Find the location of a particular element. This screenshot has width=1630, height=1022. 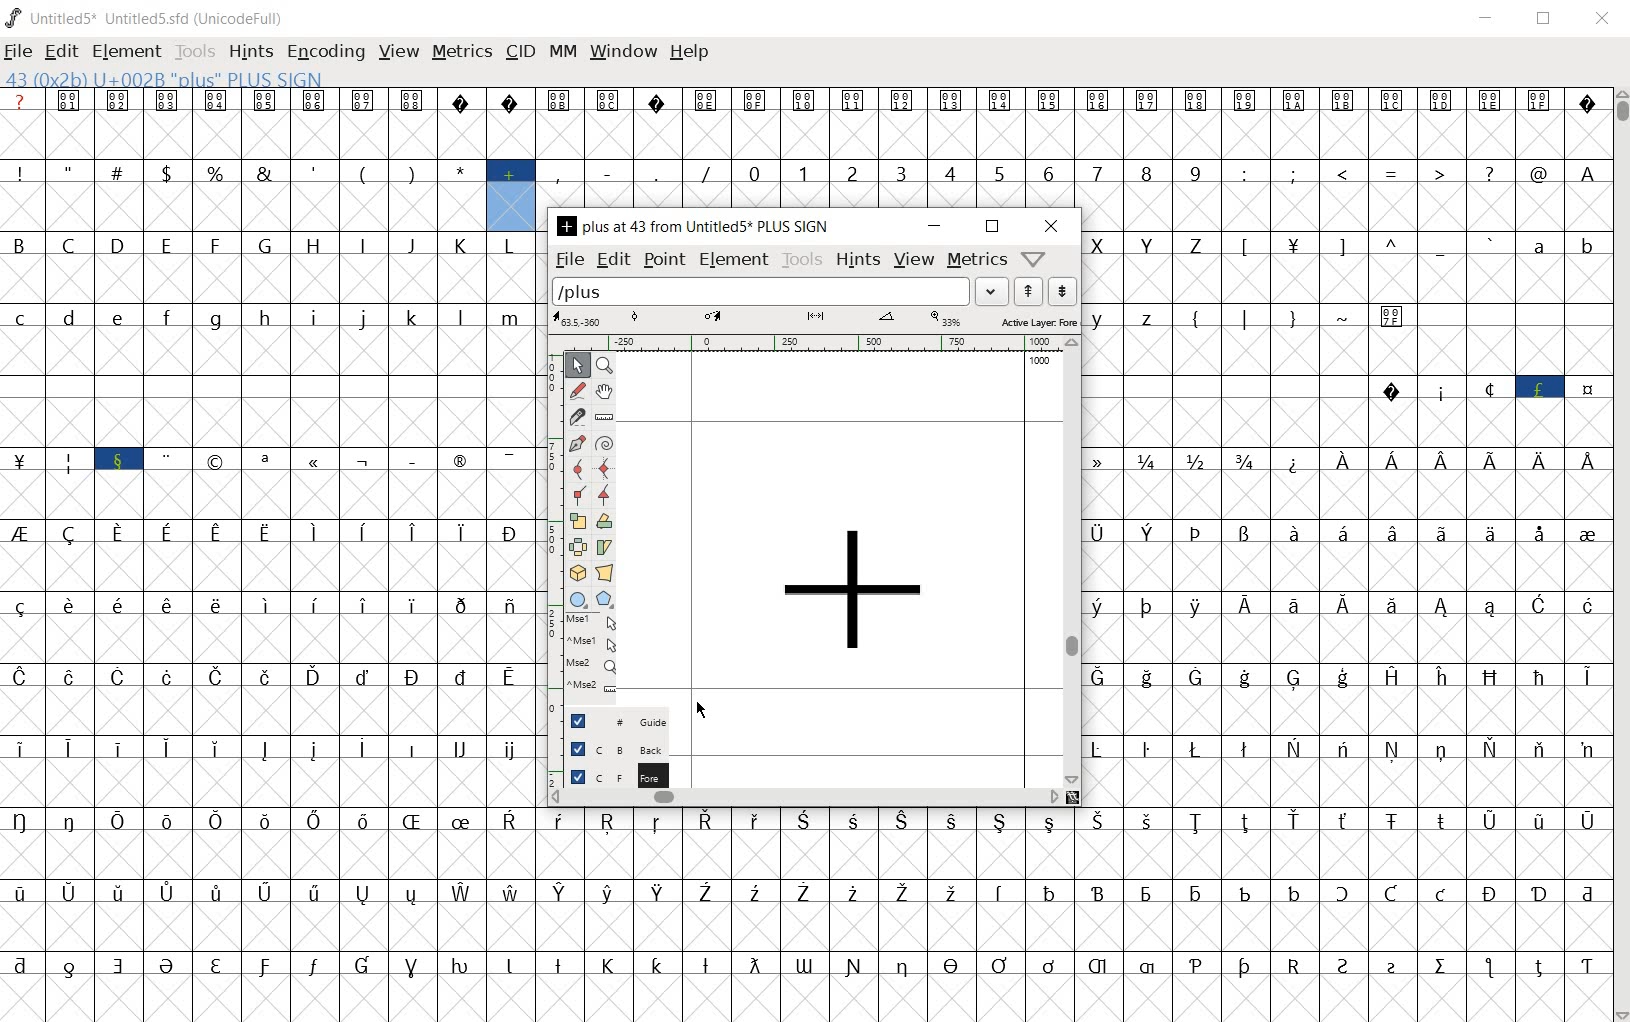

Add a corner point is located at coordinates (578, 494).